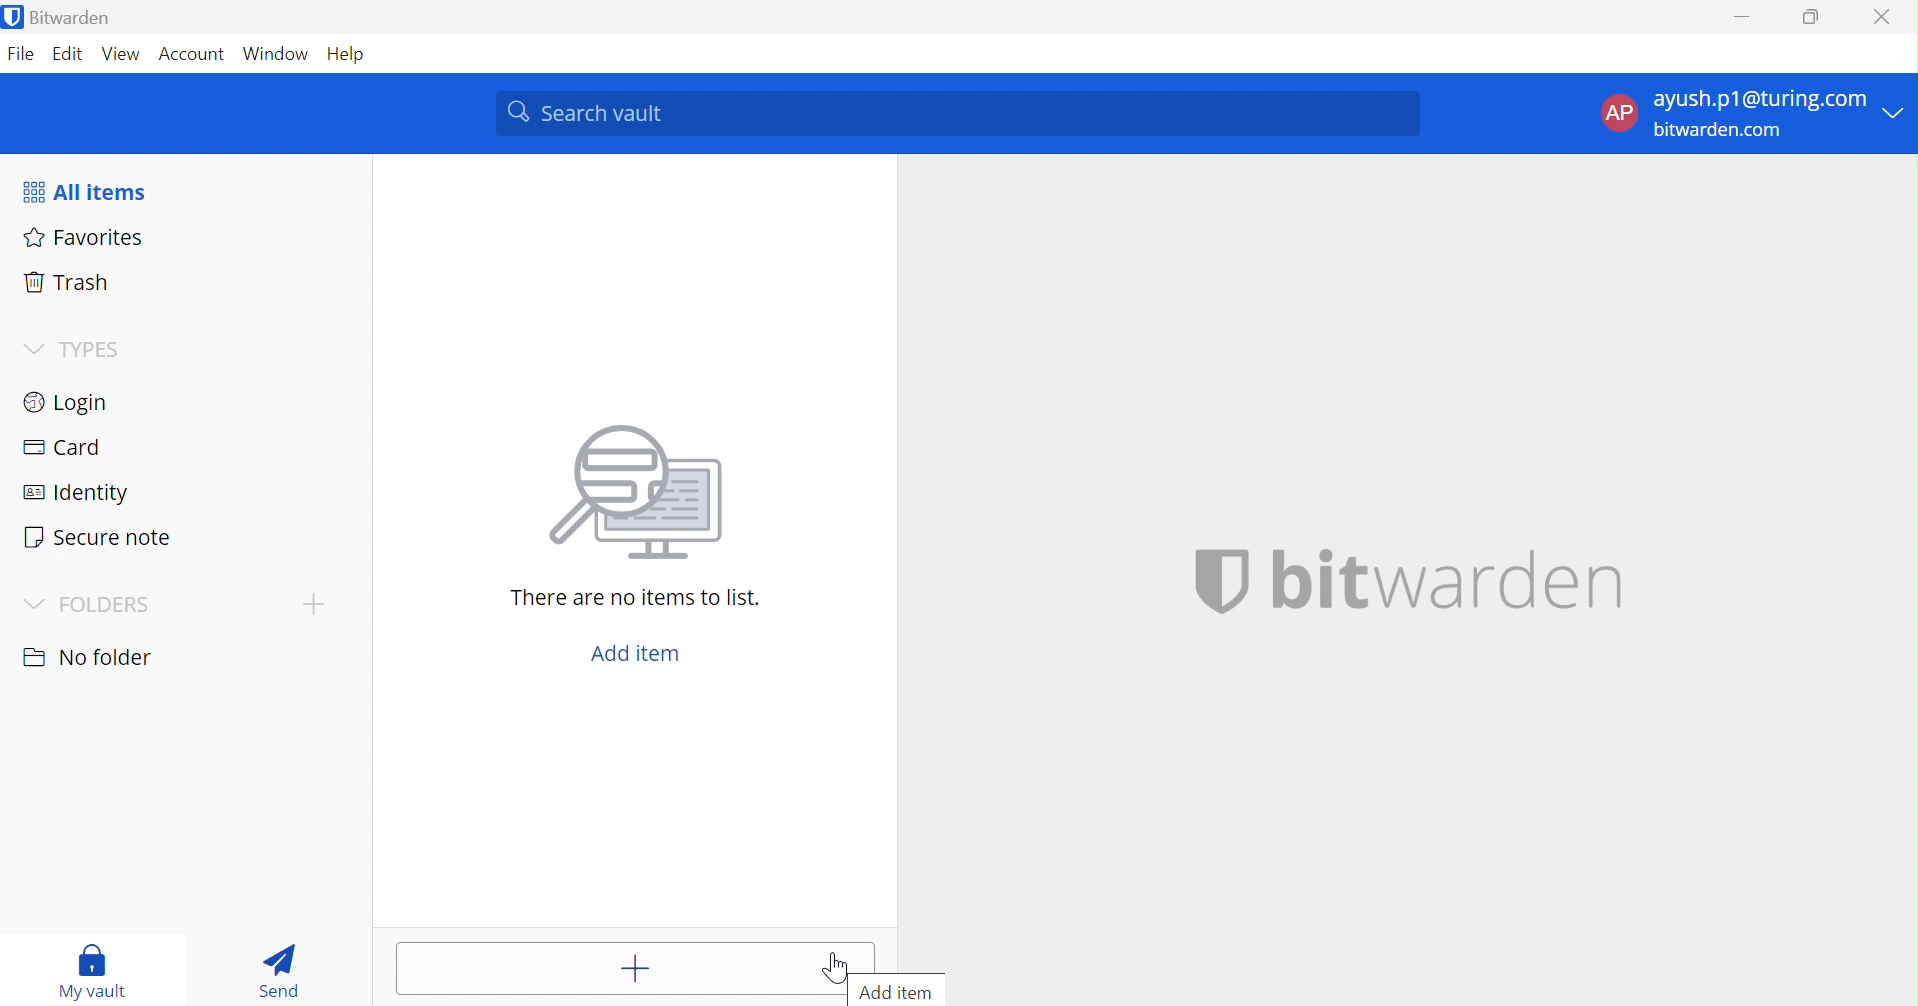  What do you see at coordinates (1759, 98) in the screenshot?
I see `ayush.p1@turing.com` at bounding box center [1759, 98].